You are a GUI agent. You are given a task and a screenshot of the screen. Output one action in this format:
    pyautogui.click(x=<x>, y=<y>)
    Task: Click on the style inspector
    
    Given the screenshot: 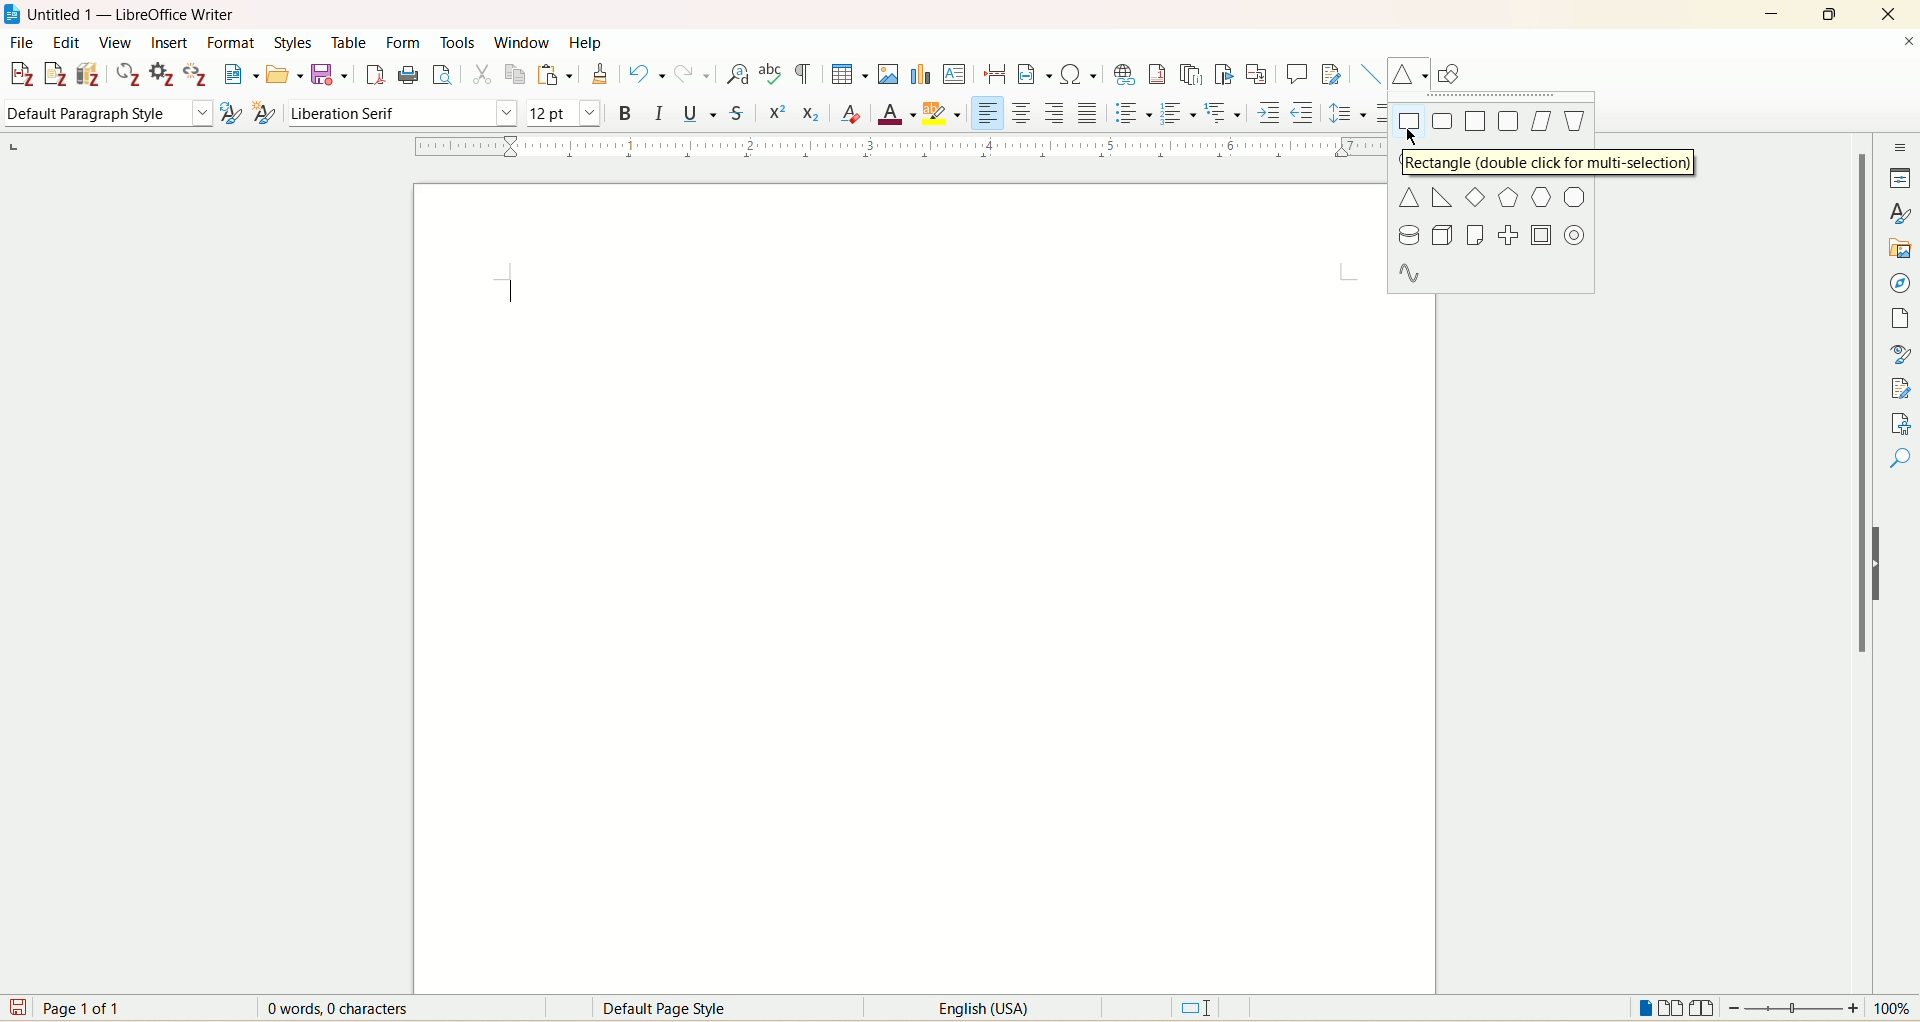 What is the action you would take?
    pyautogui.click(x=1901, y=351)
    